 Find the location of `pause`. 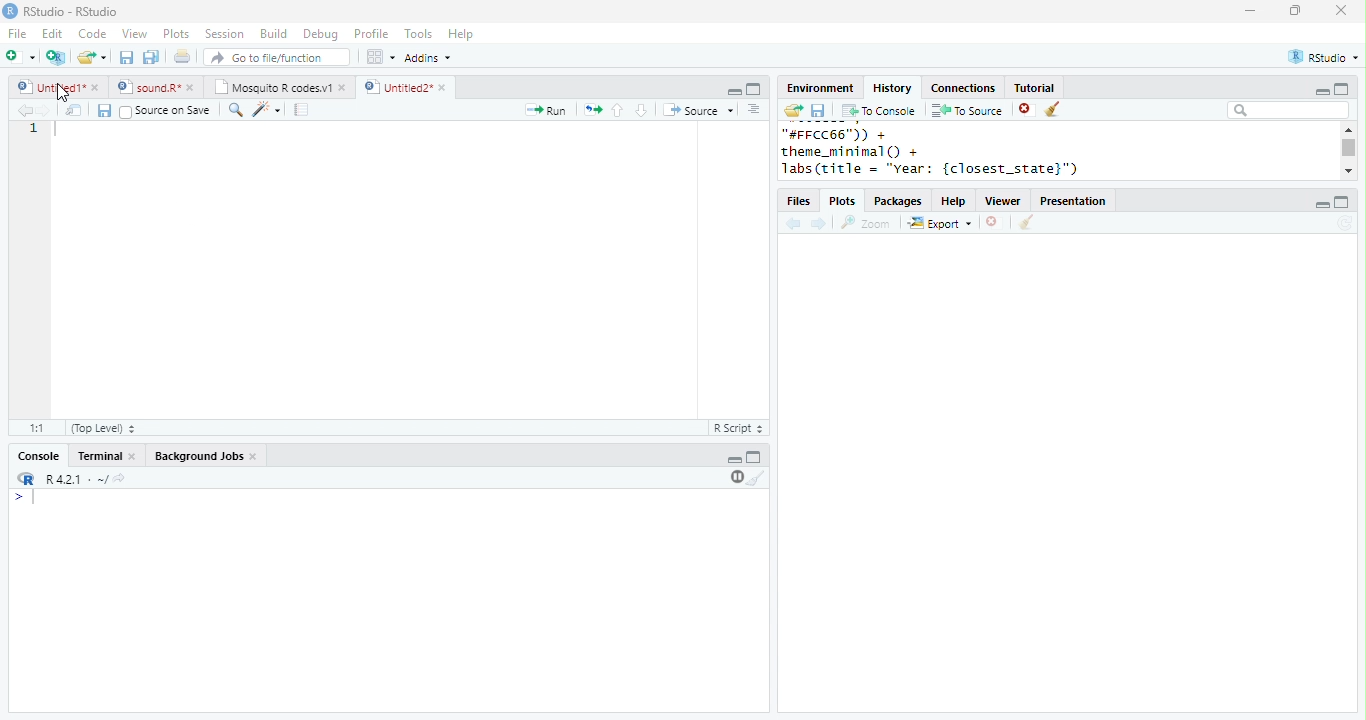

pause is located at coordinates (735, 478).